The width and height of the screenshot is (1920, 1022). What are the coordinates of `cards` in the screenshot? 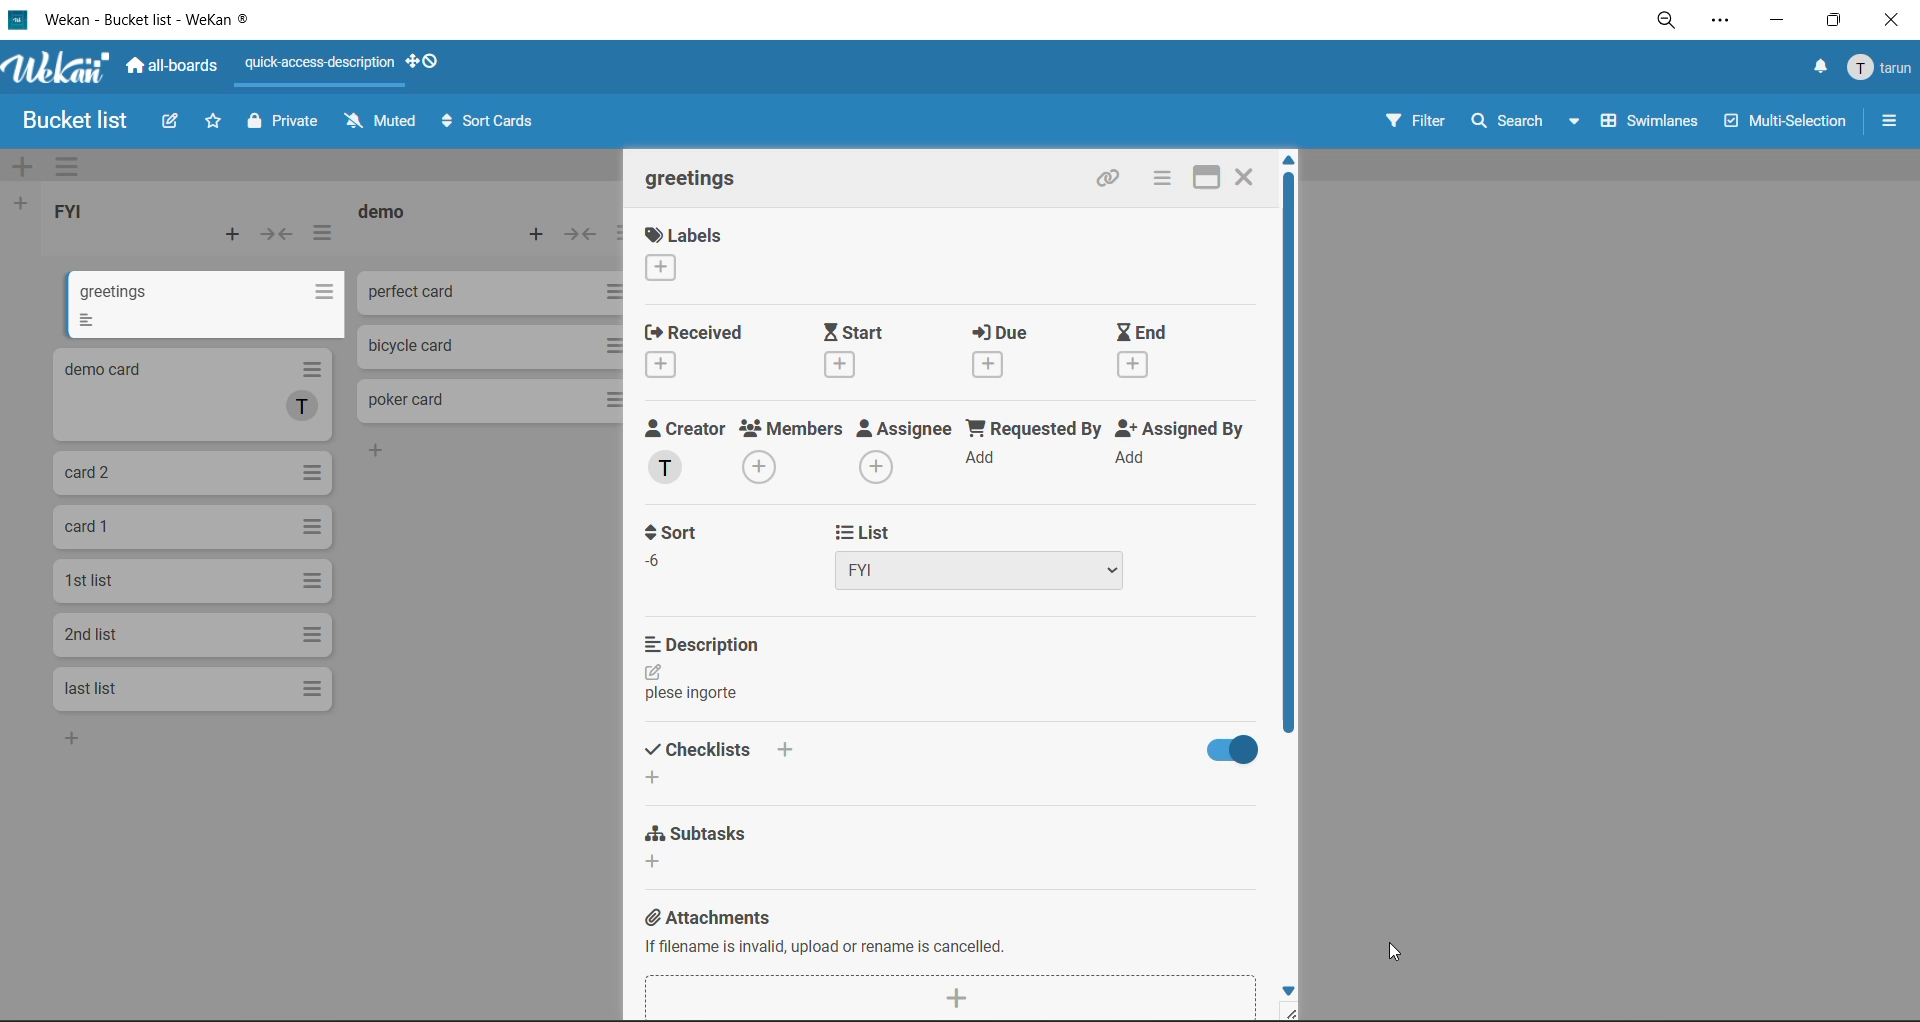 It's located at (192, 473).